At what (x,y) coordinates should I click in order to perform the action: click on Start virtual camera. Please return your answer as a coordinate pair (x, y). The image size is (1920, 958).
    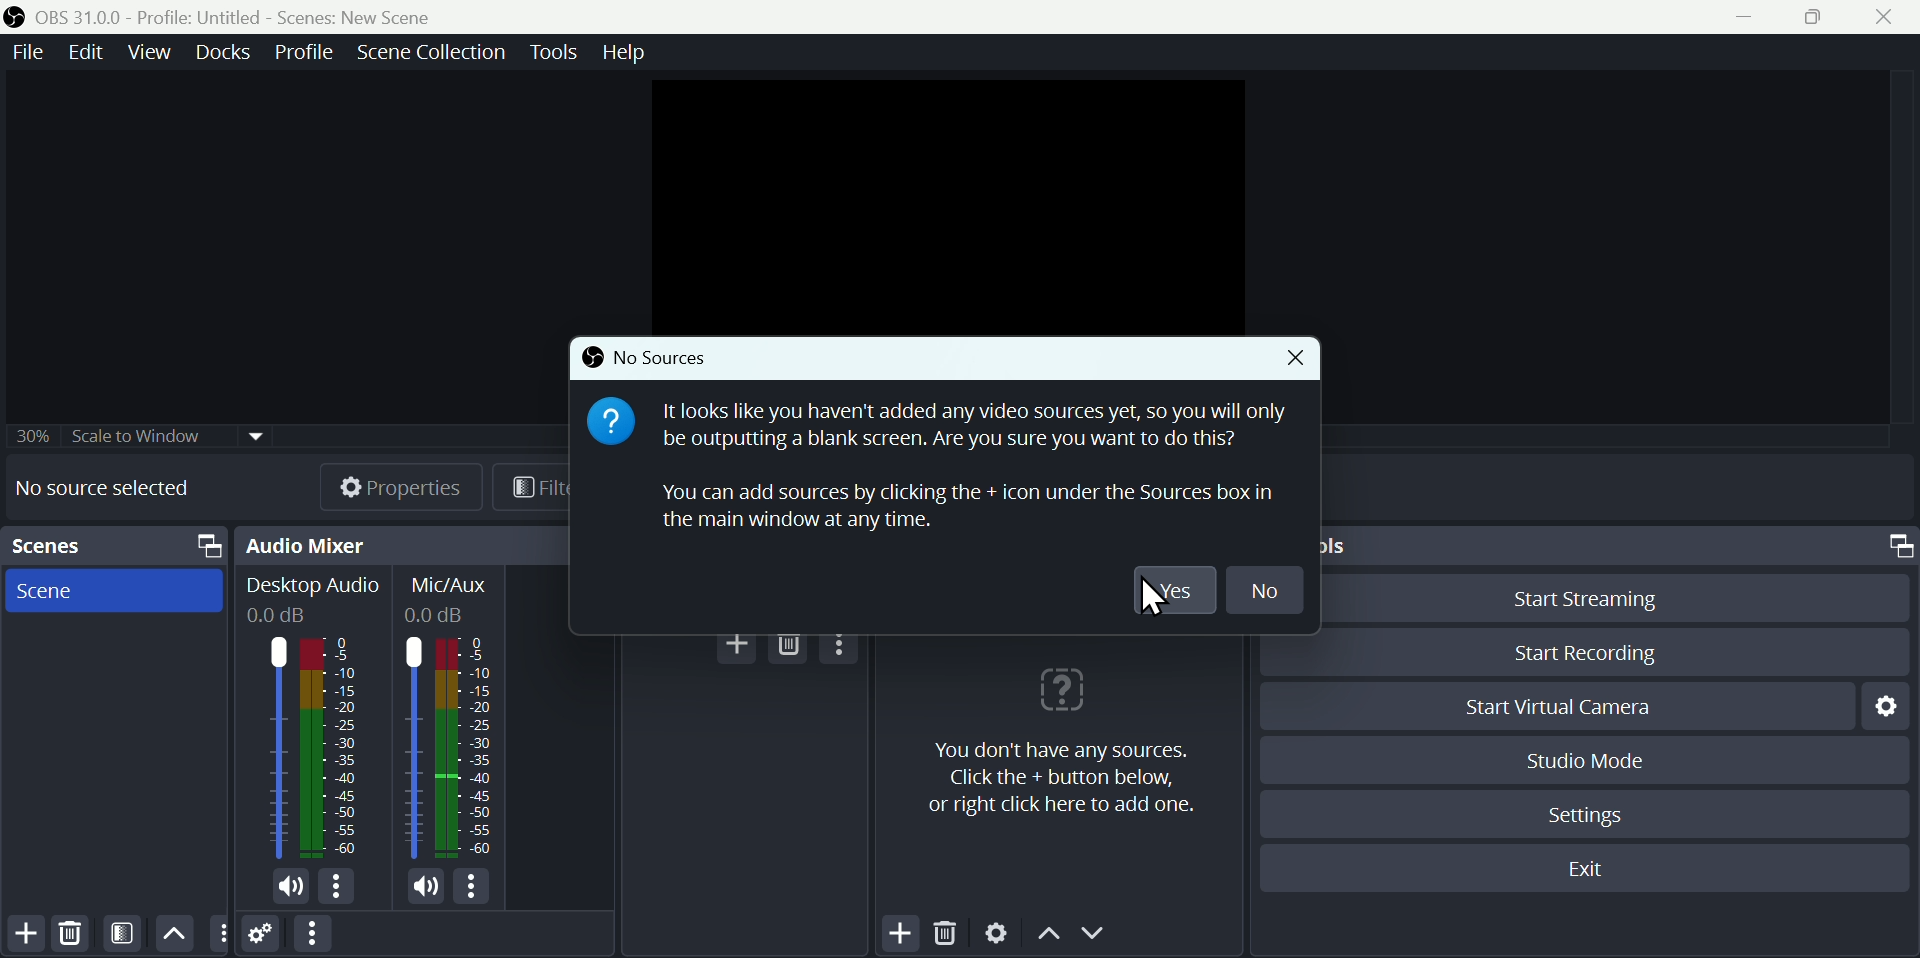
    Looking at the image, I should click on (1579, 704).